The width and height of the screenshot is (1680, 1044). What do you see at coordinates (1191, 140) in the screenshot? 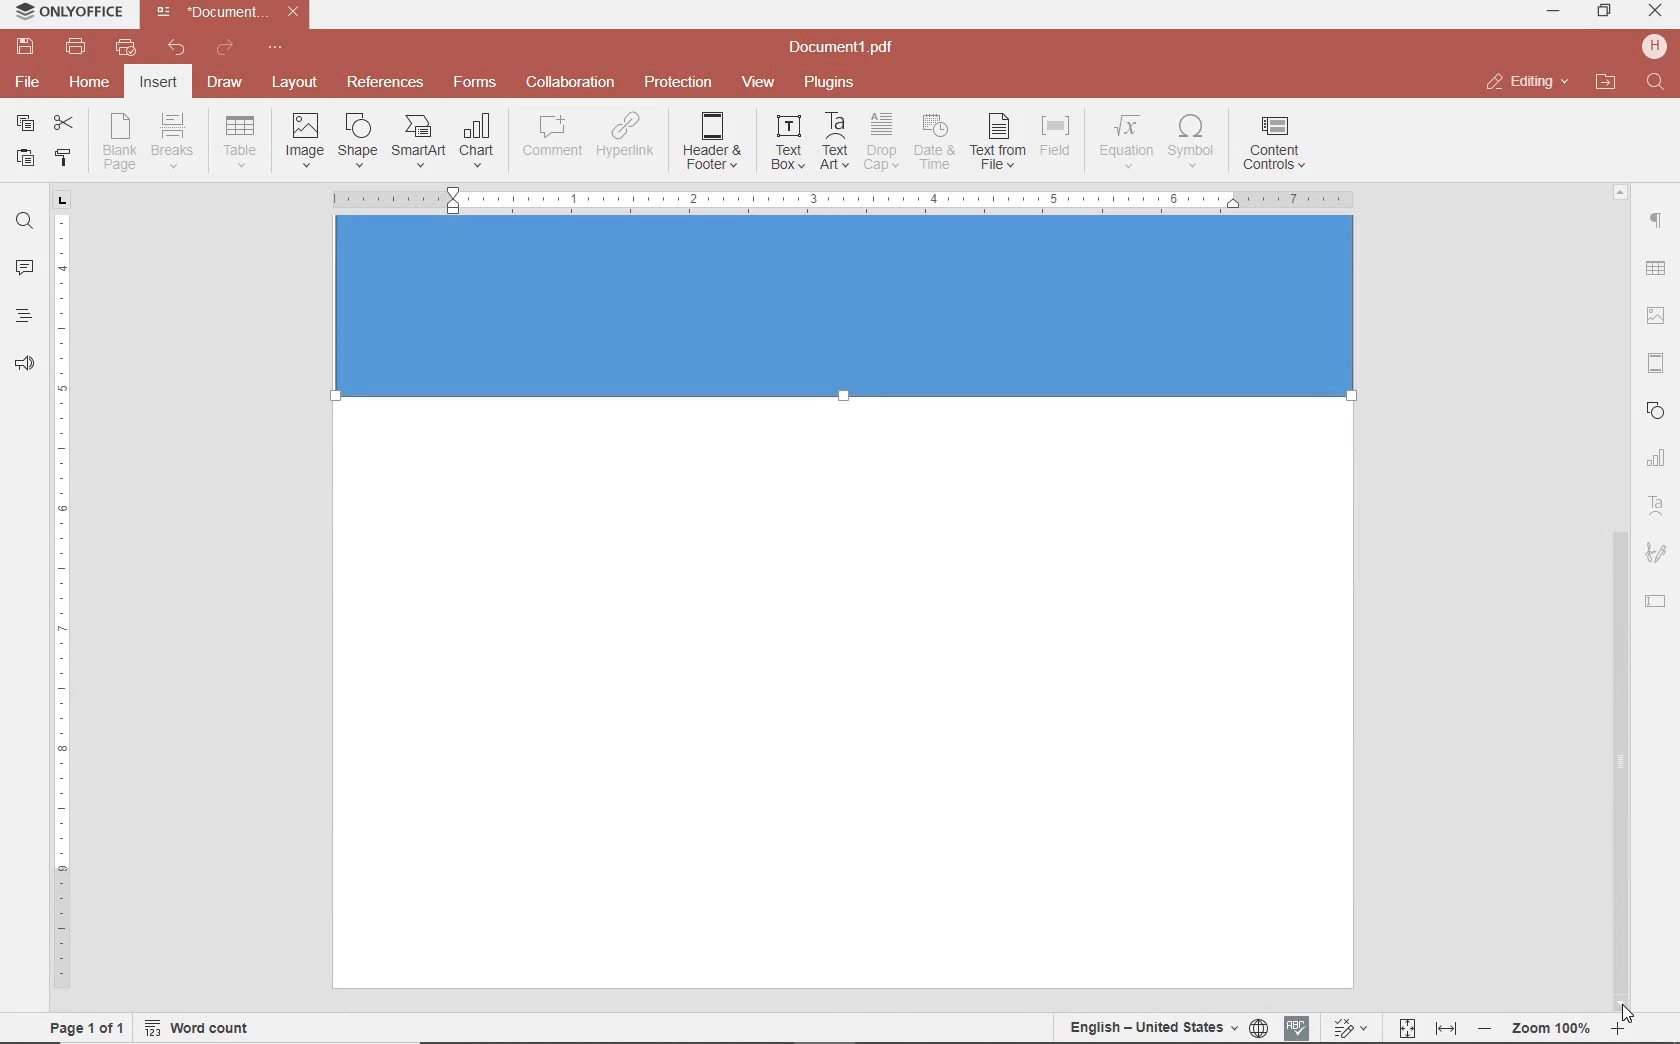
I see `INSERT SYMBOL` at bounding box center [1191, 140].